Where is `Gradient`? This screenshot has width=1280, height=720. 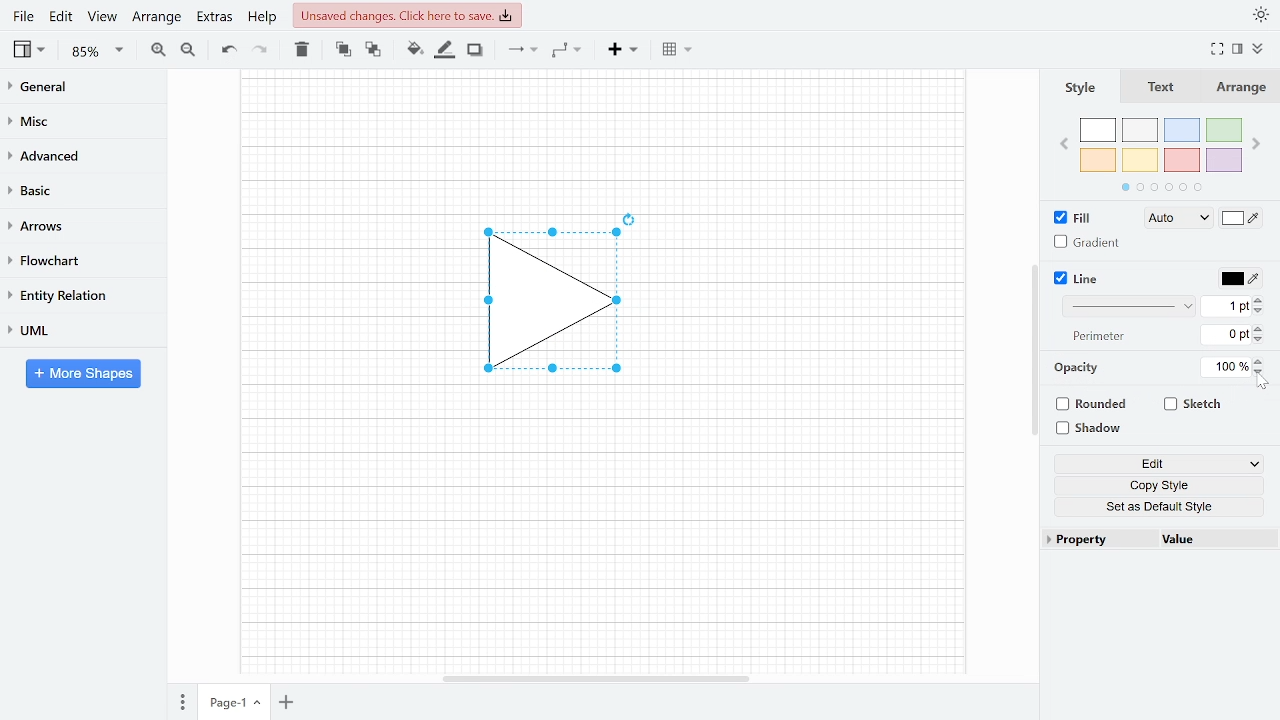 Gradient is located at coordinates (1088, 242).